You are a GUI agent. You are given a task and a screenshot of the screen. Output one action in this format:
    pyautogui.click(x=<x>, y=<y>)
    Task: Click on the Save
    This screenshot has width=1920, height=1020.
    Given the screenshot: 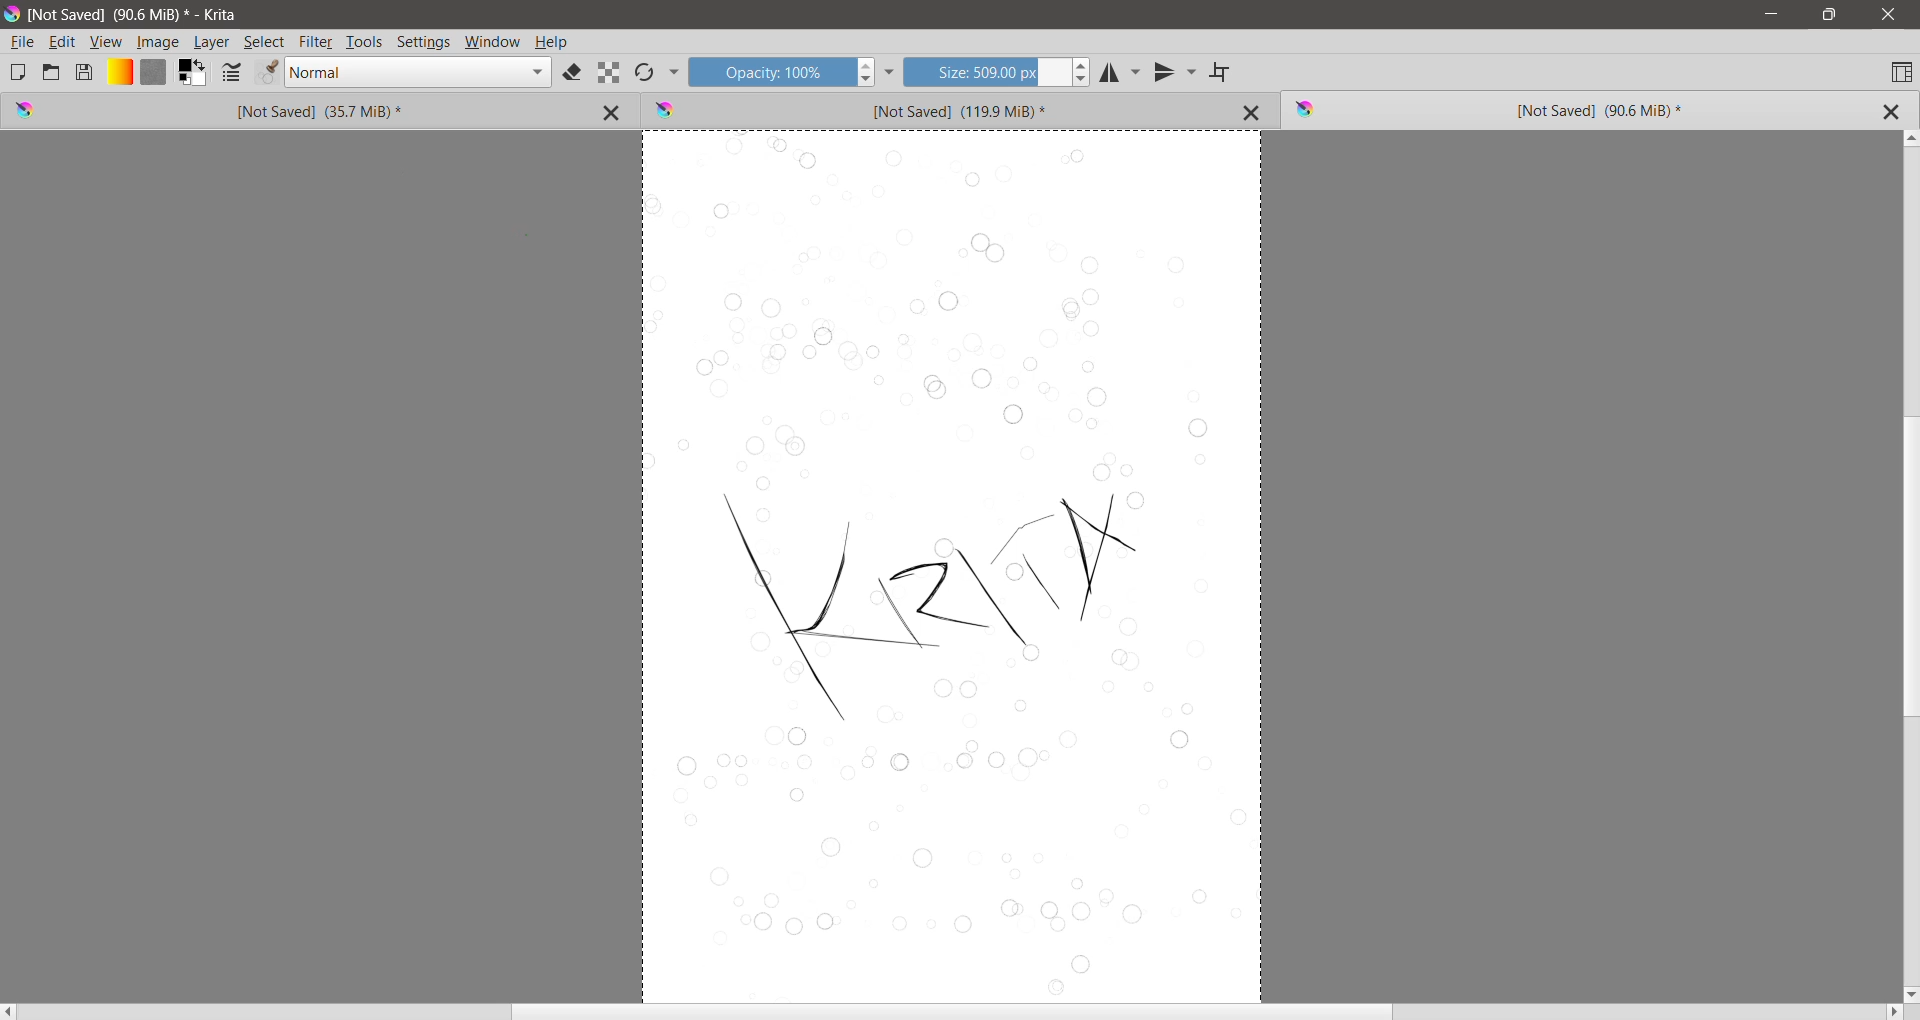 What is the action you would take?
    pyautogui.click(x=85, y=71)
    